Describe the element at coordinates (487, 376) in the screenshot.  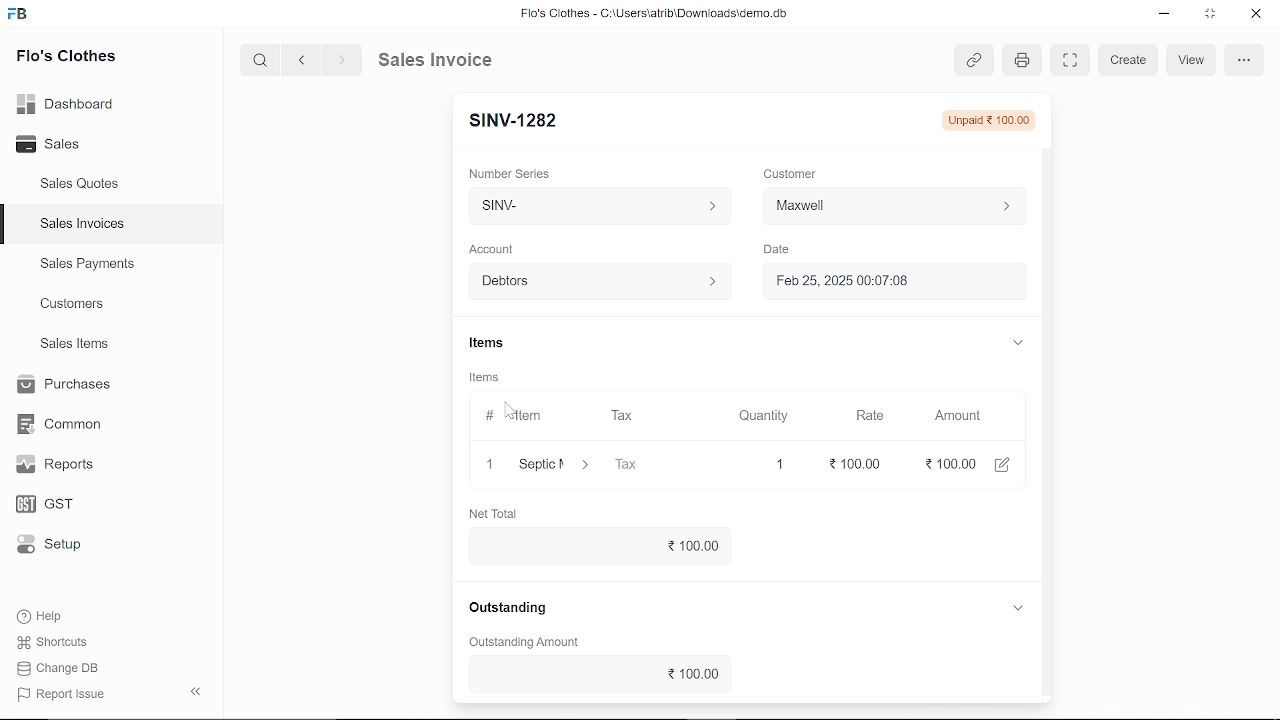
I see `Items` at that location.